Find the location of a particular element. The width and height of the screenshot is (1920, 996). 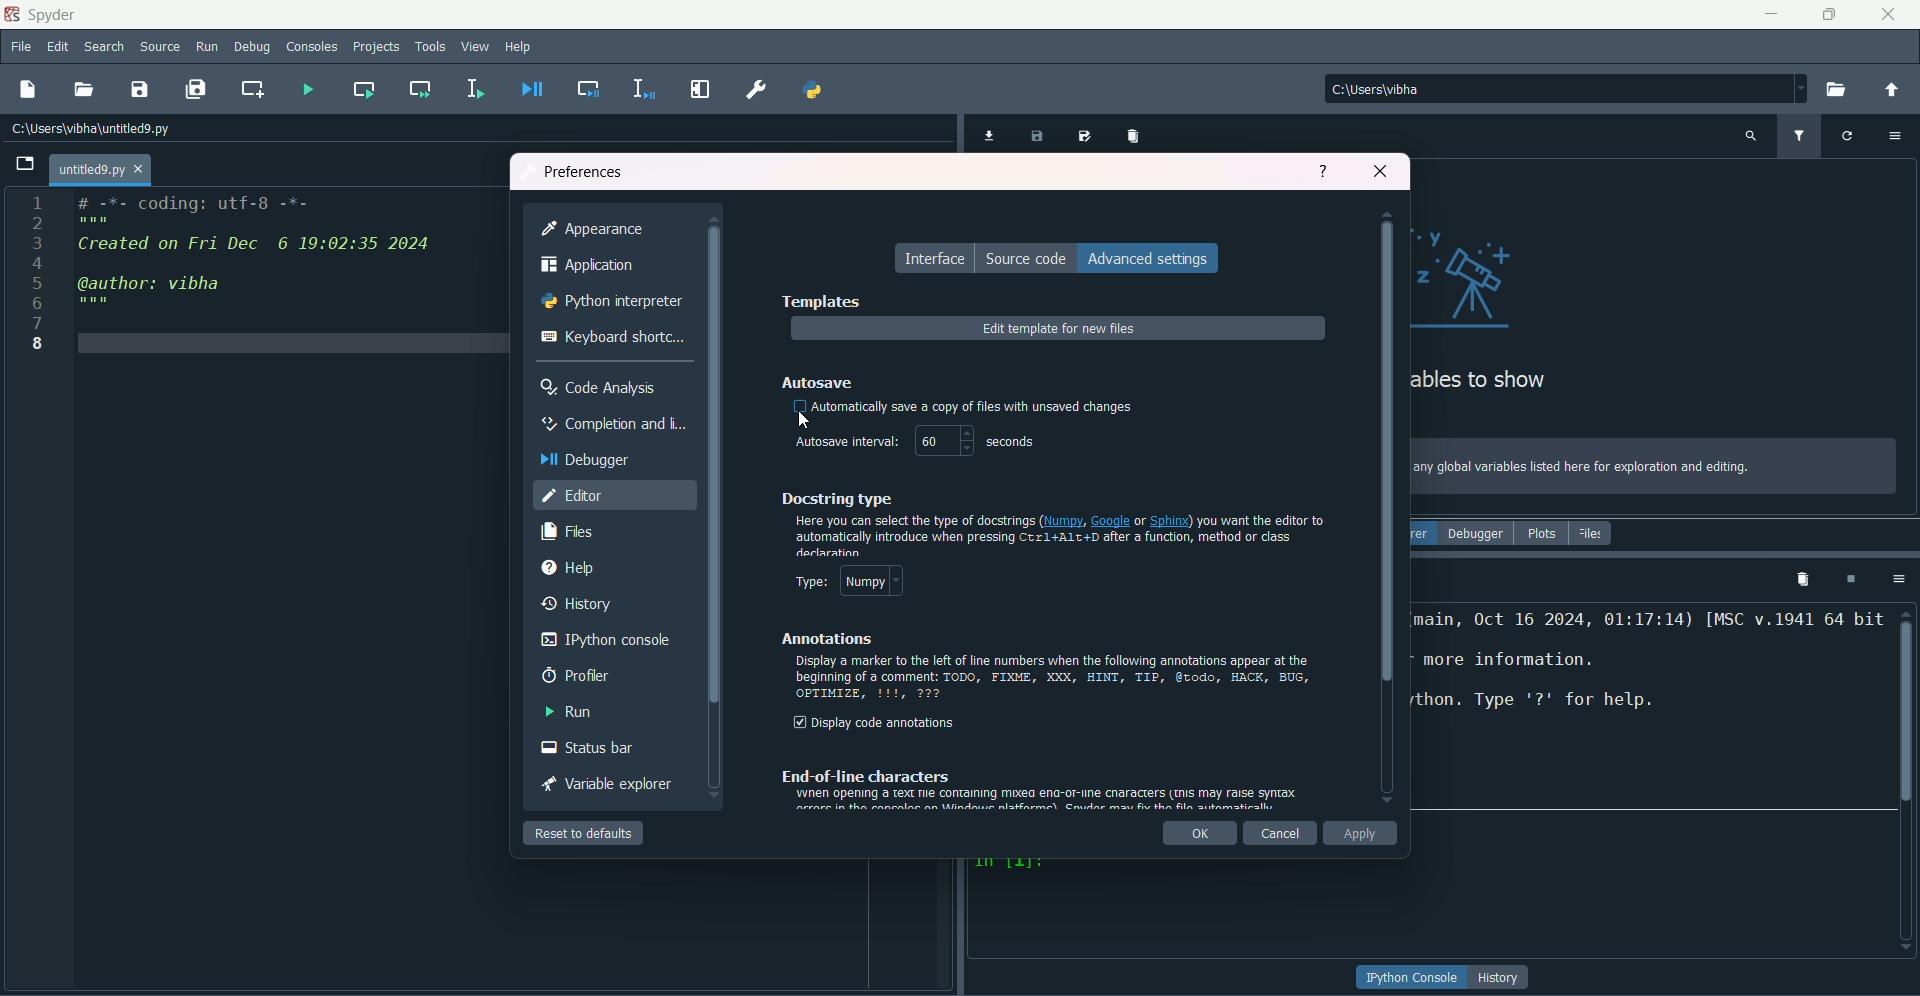

save data is located at coordinates (1037, 138).